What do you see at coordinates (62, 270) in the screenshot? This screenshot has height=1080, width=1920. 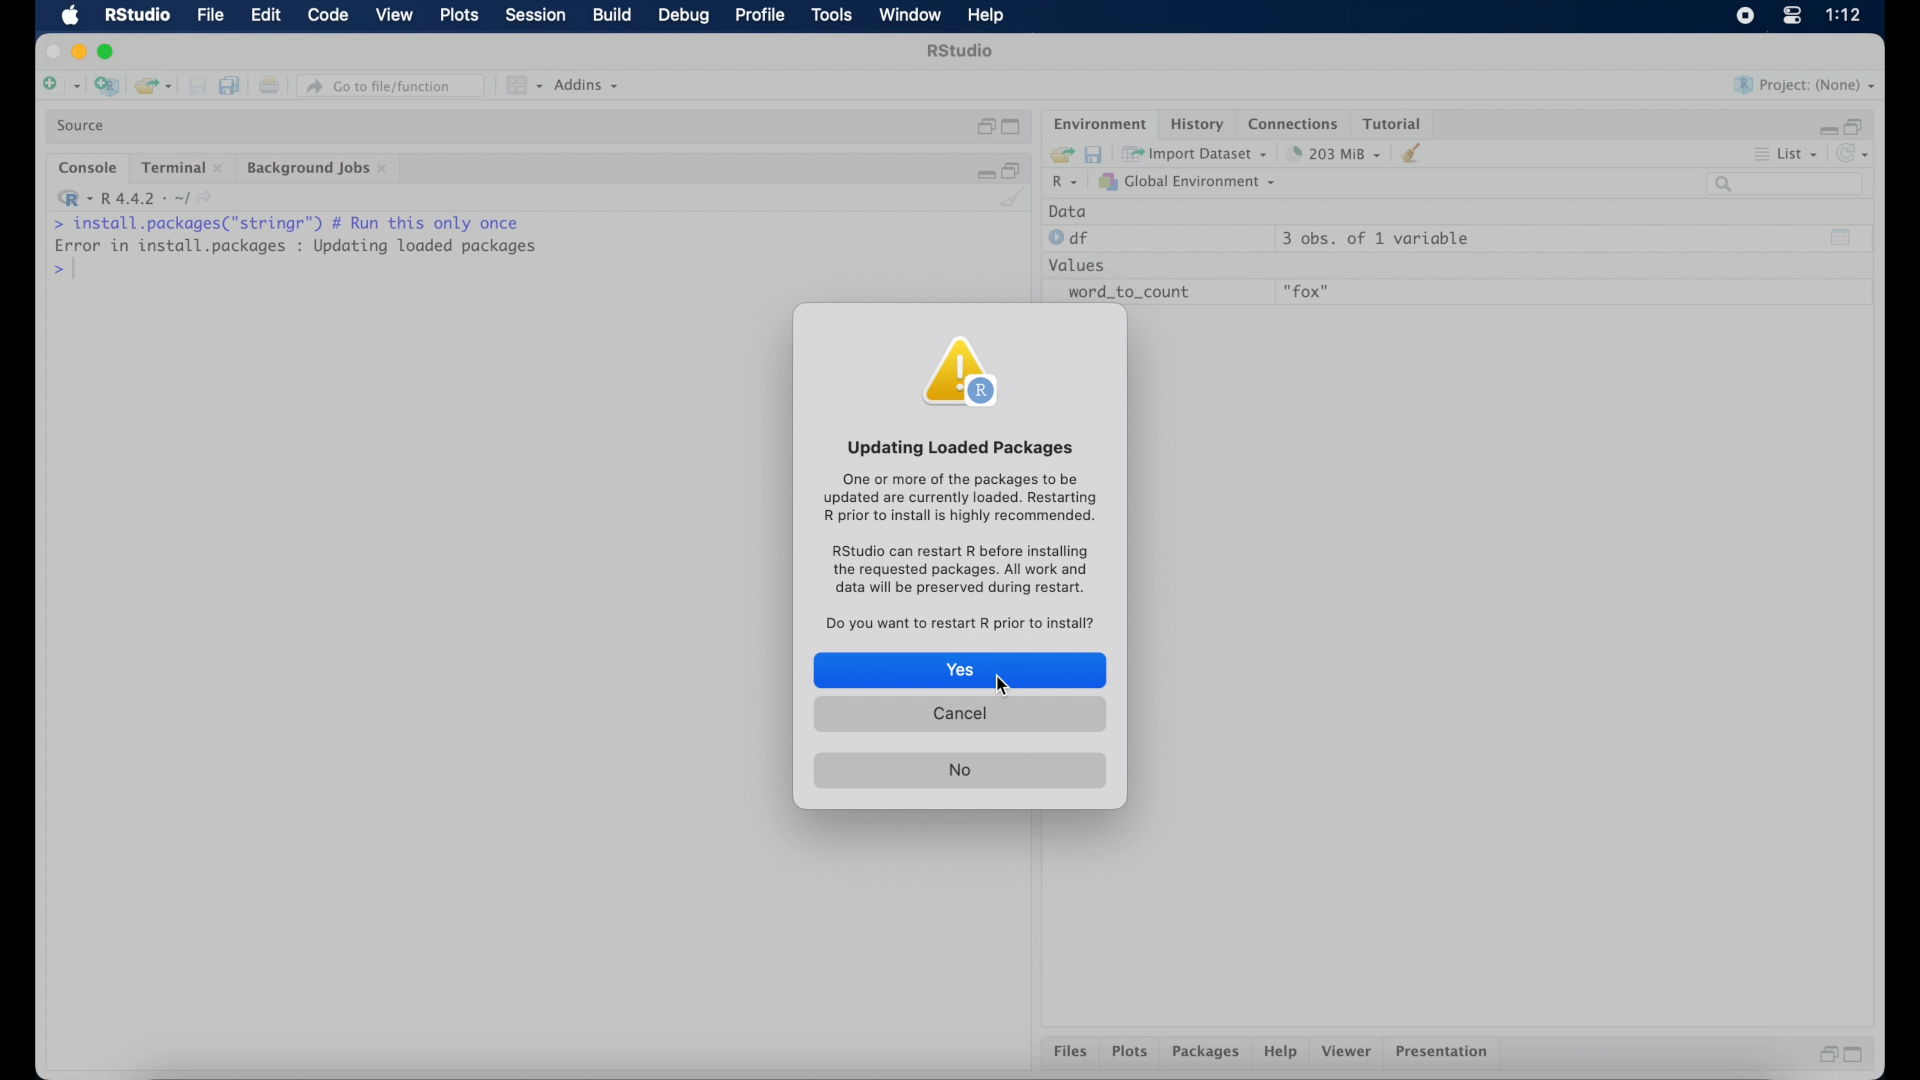 I see `command prompt` at bounding box center [62, 270].